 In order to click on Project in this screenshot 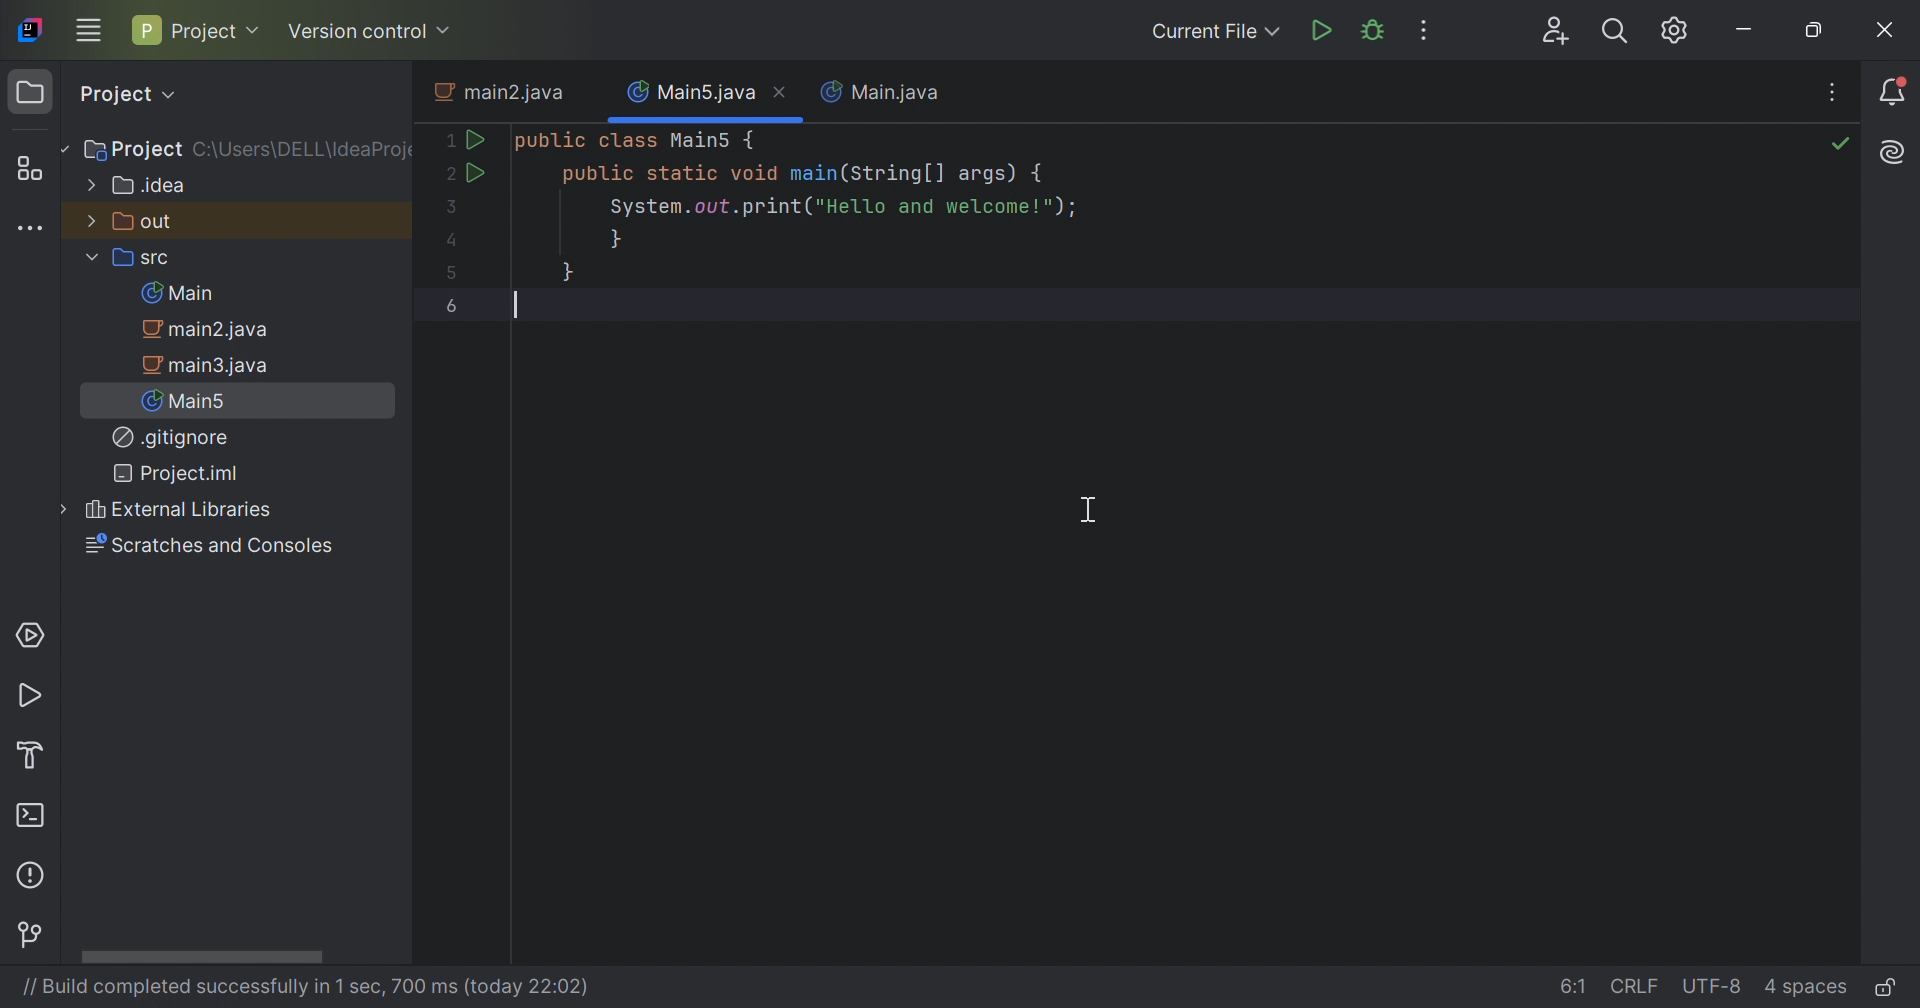, I will do `click(195, 29)`.